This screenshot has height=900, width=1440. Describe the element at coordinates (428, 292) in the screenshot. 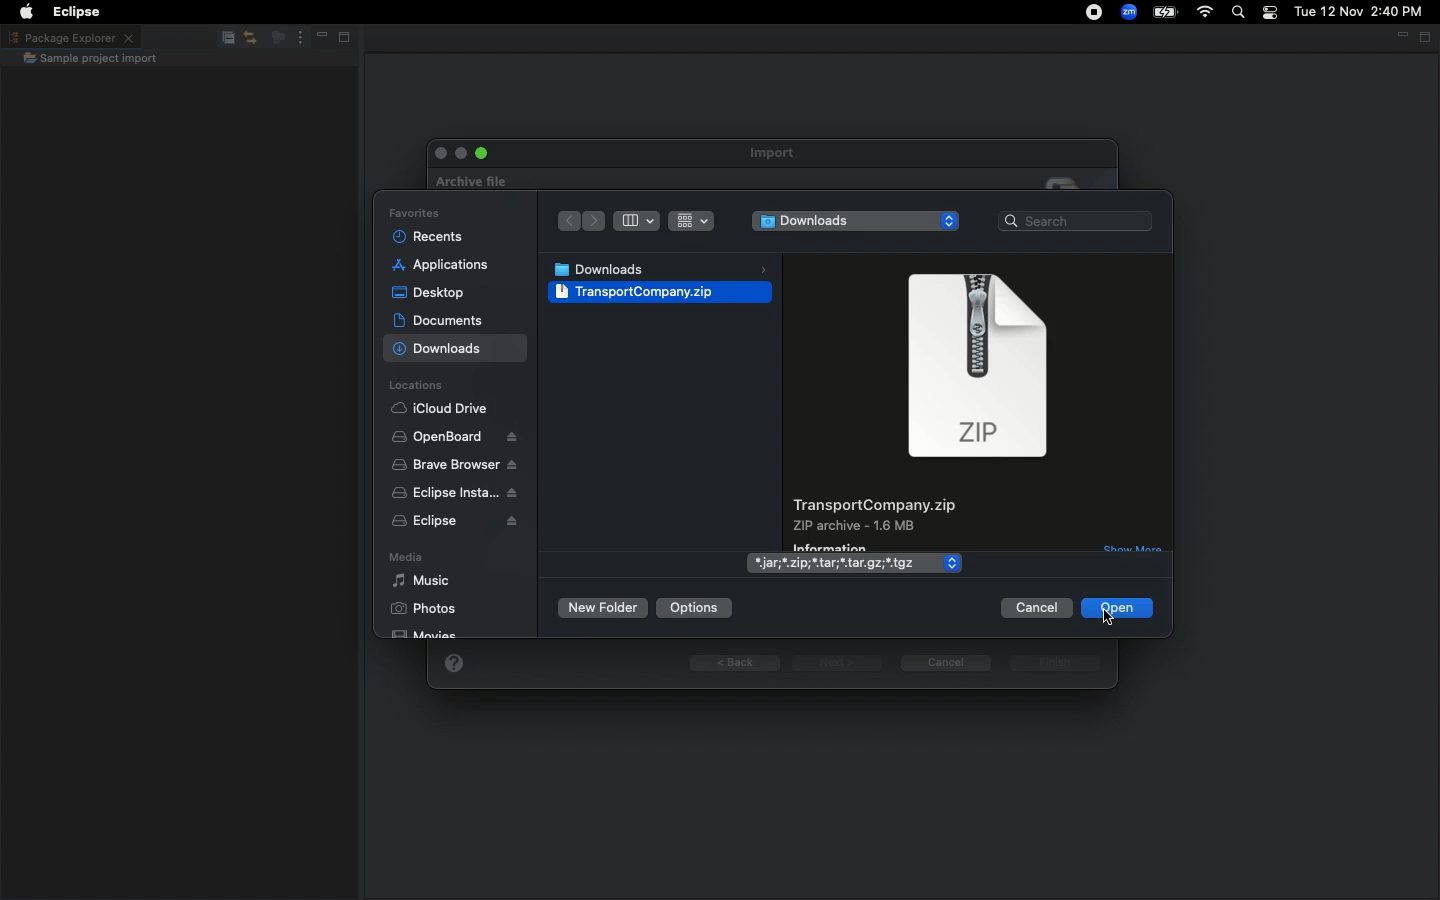

I see `Desktop` at that location.